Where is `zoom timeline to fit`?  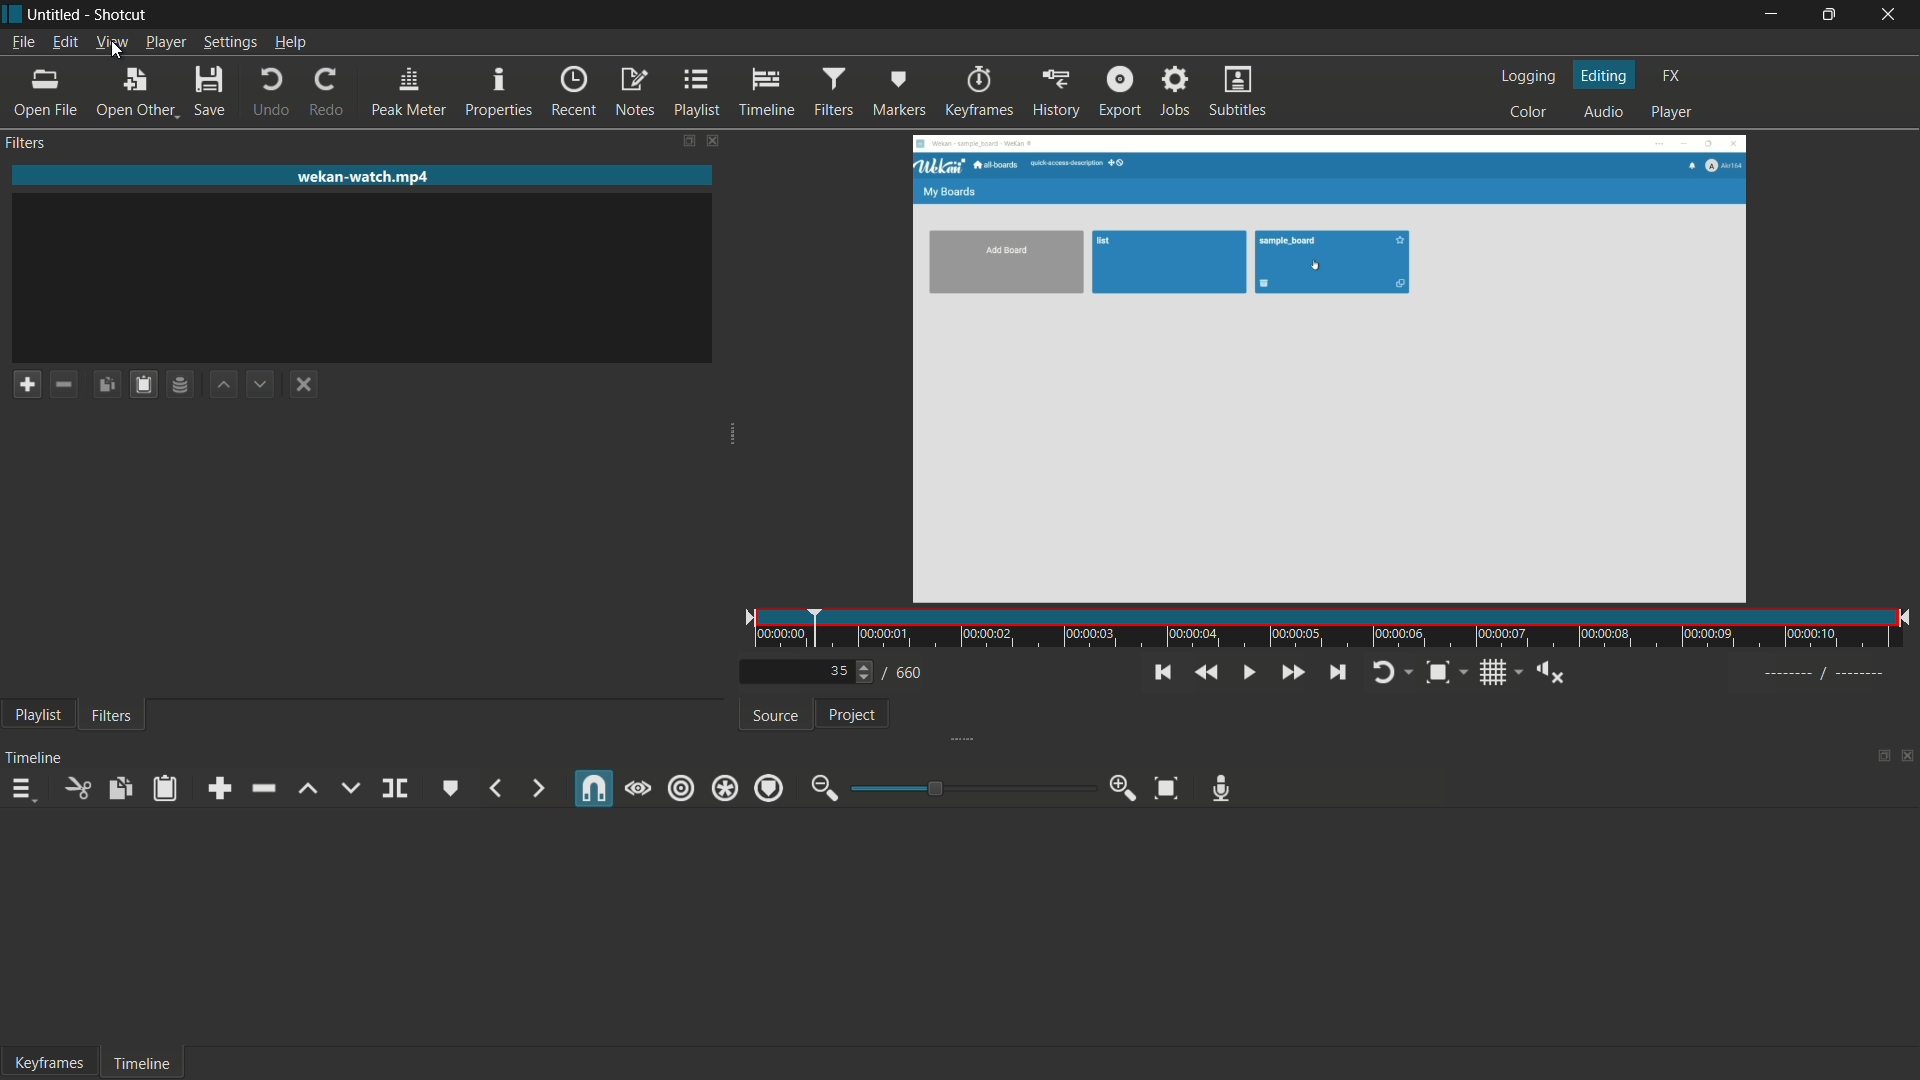 zoom timeline to fit is located at coordinates (1167, 790).